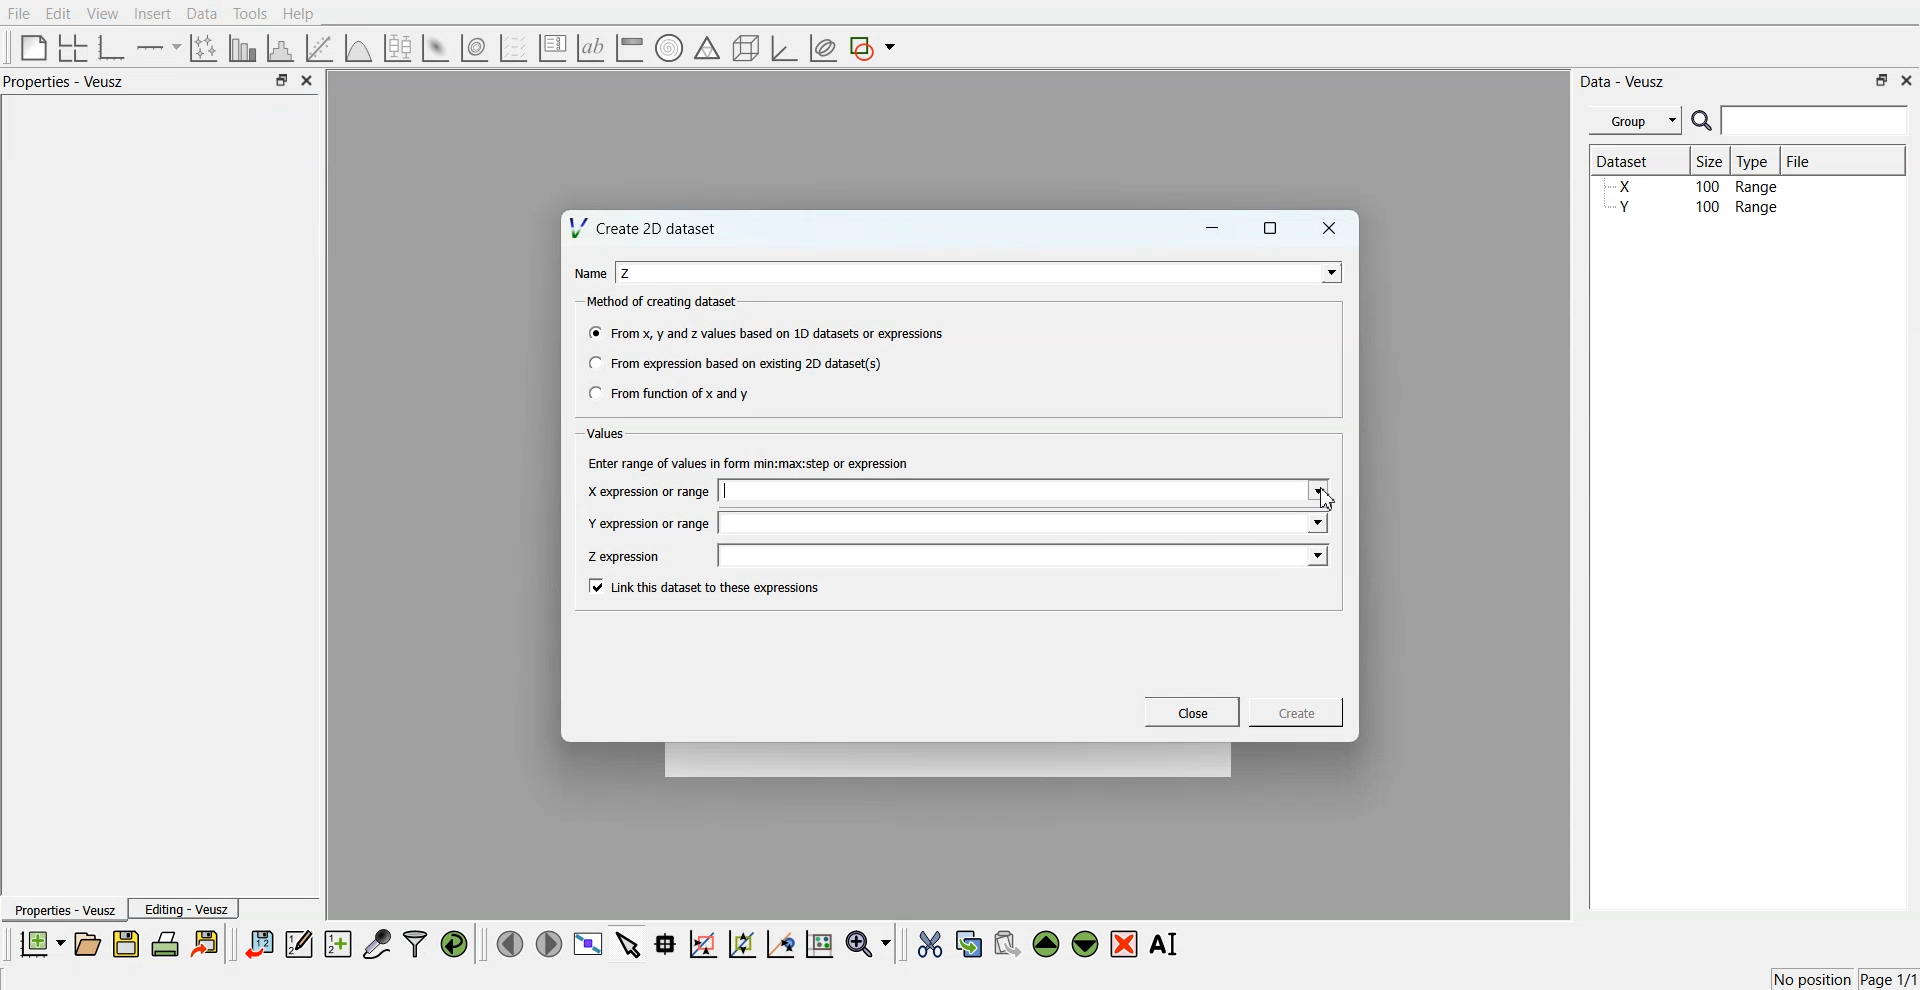 This screenshot has height=990, width=1920. What do you see at coordinates (1315, 522) in the screenshot?
I see `Drop down` at bounding box center [1315, 522].